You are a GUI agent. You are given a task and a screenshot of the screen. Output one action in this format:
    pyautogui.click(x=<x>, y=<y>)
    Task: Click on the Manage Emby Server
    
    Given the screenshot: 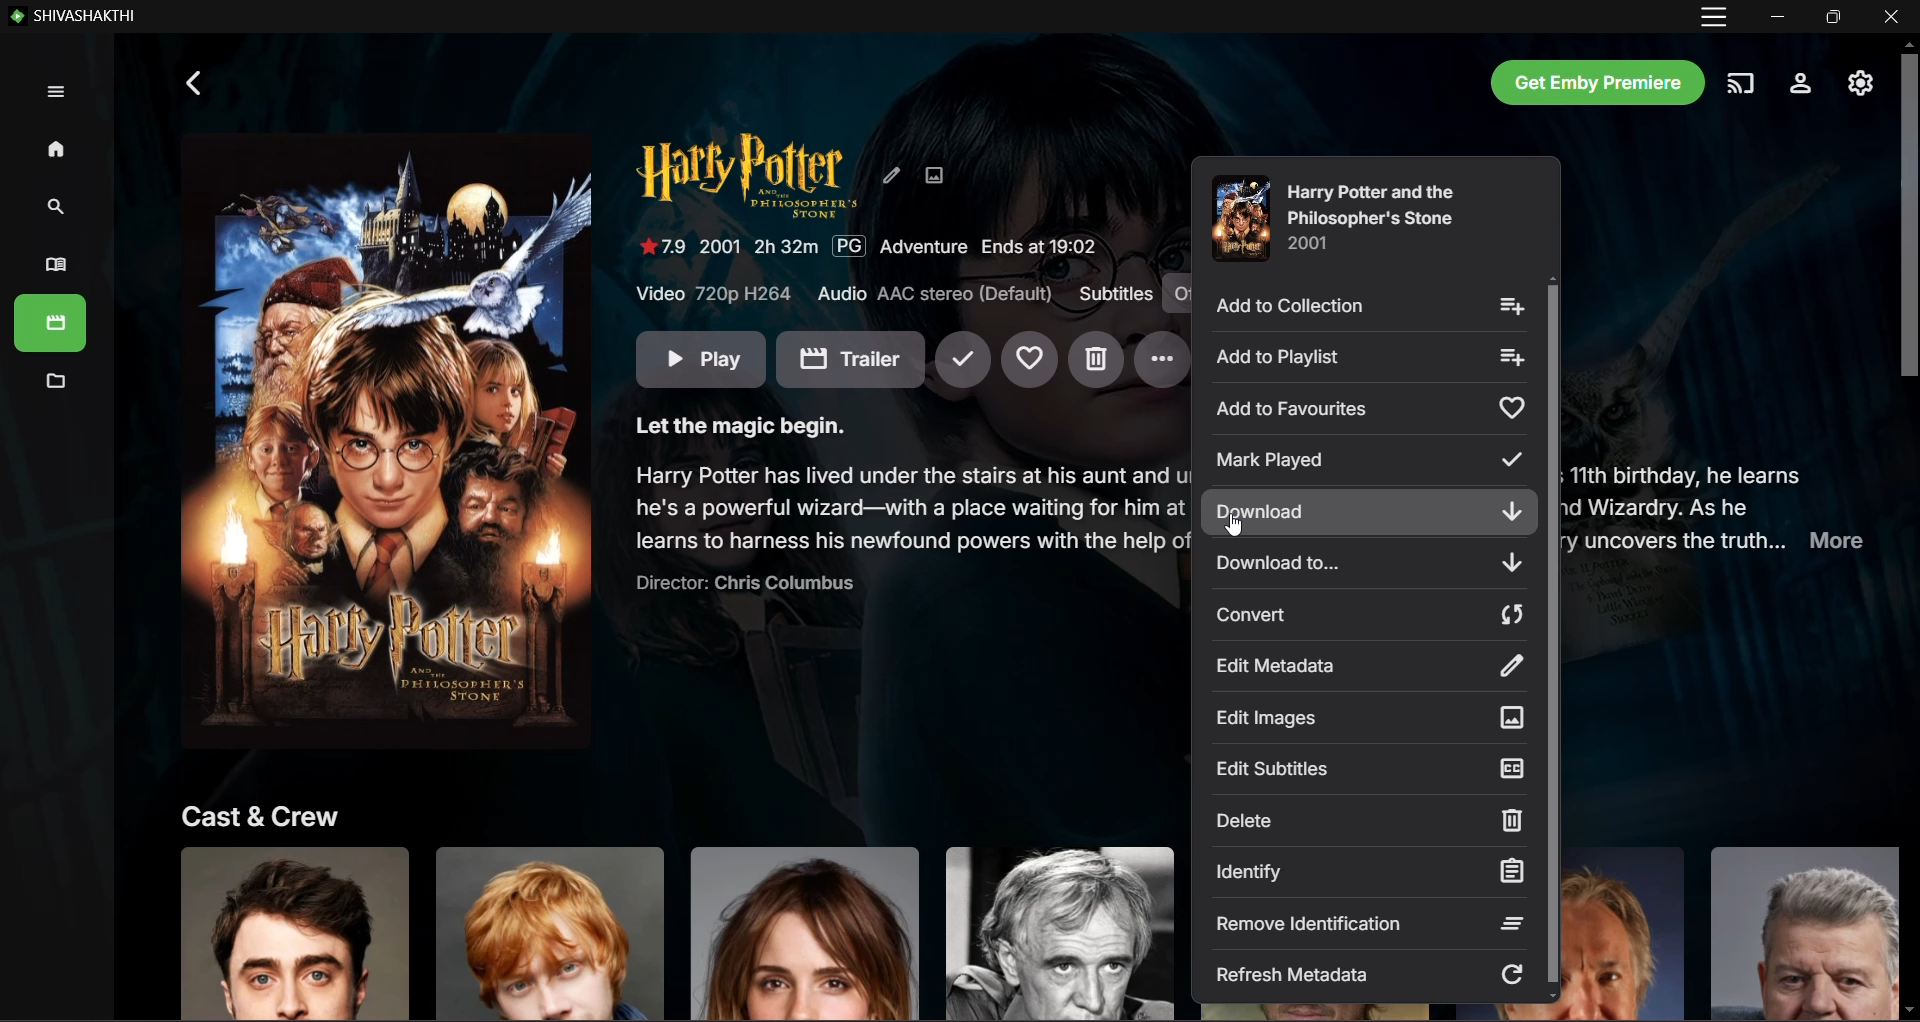 What is the action you would take?
    pyautogui.click(x=1859, y=84)
    